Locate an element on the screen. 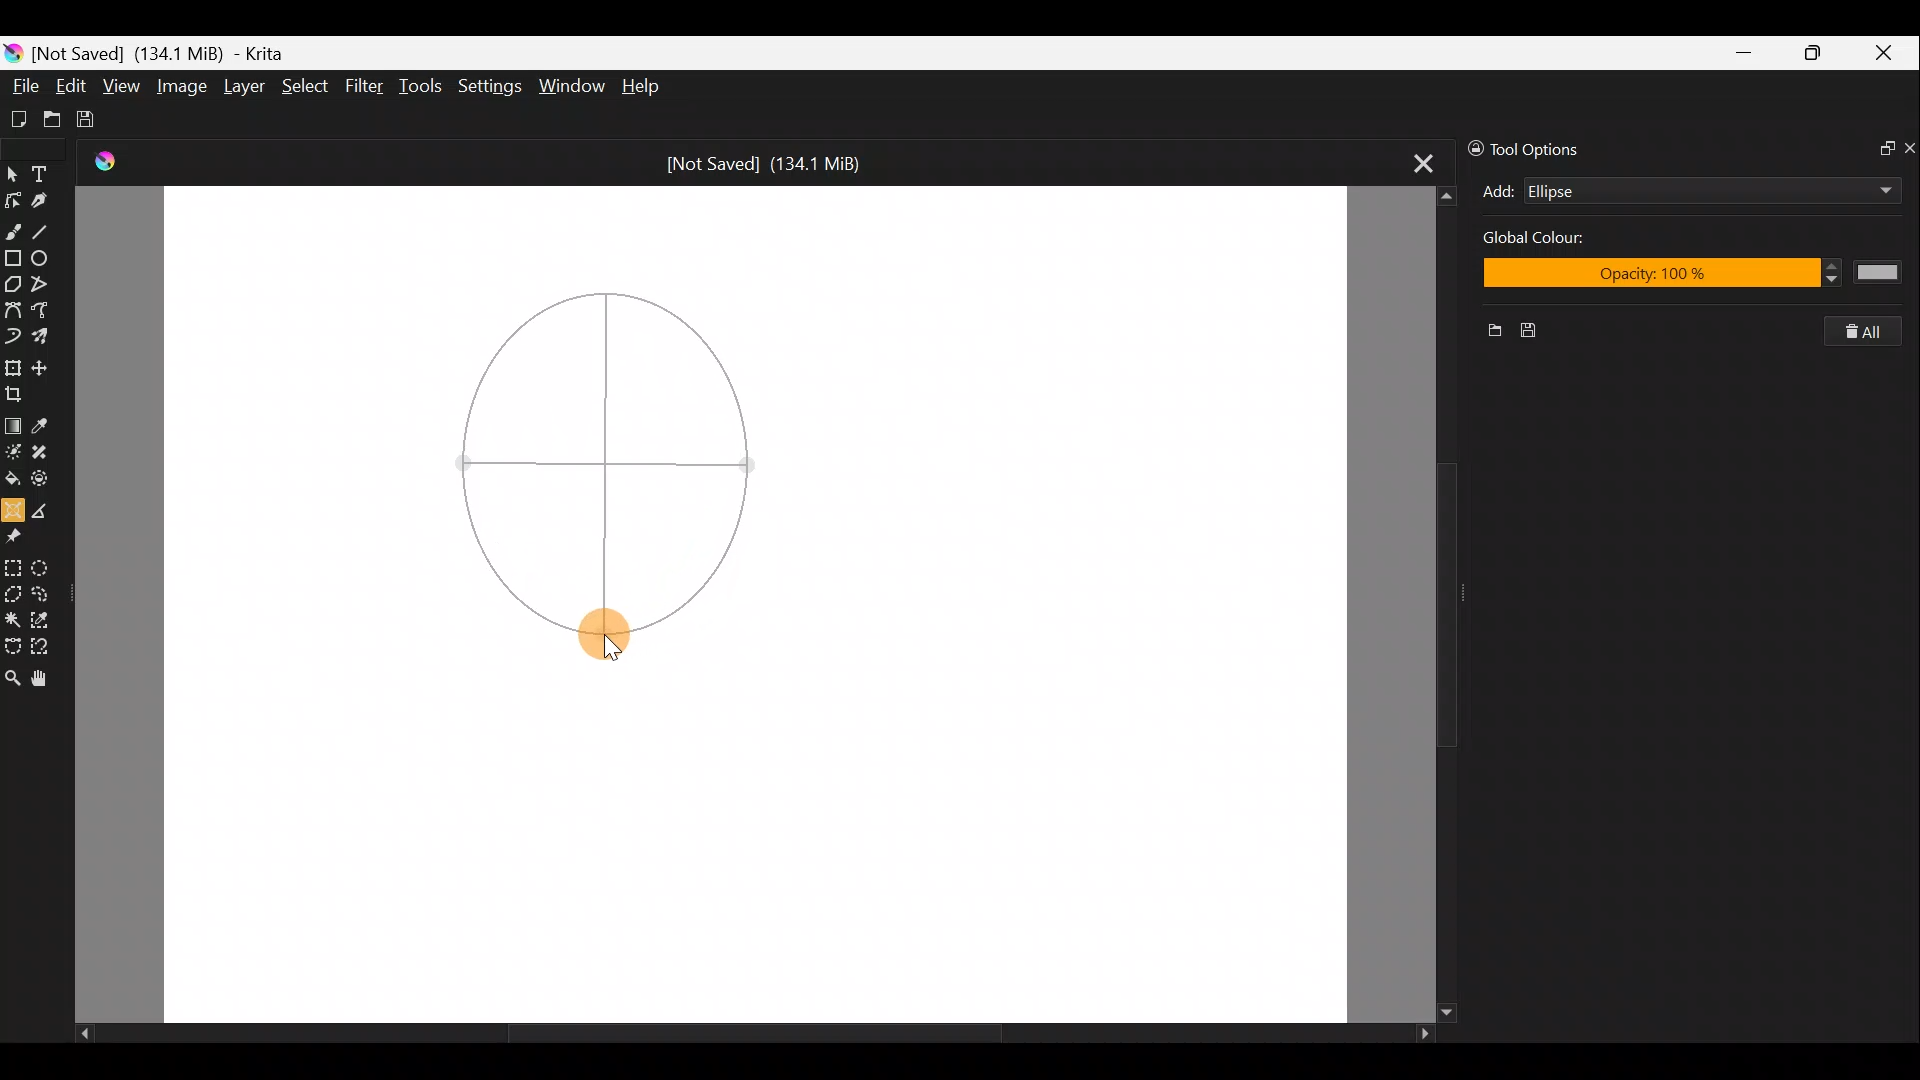 This screenshot has height=1080, width=1920. Scroll bar is located at coordinates (1421, 603).